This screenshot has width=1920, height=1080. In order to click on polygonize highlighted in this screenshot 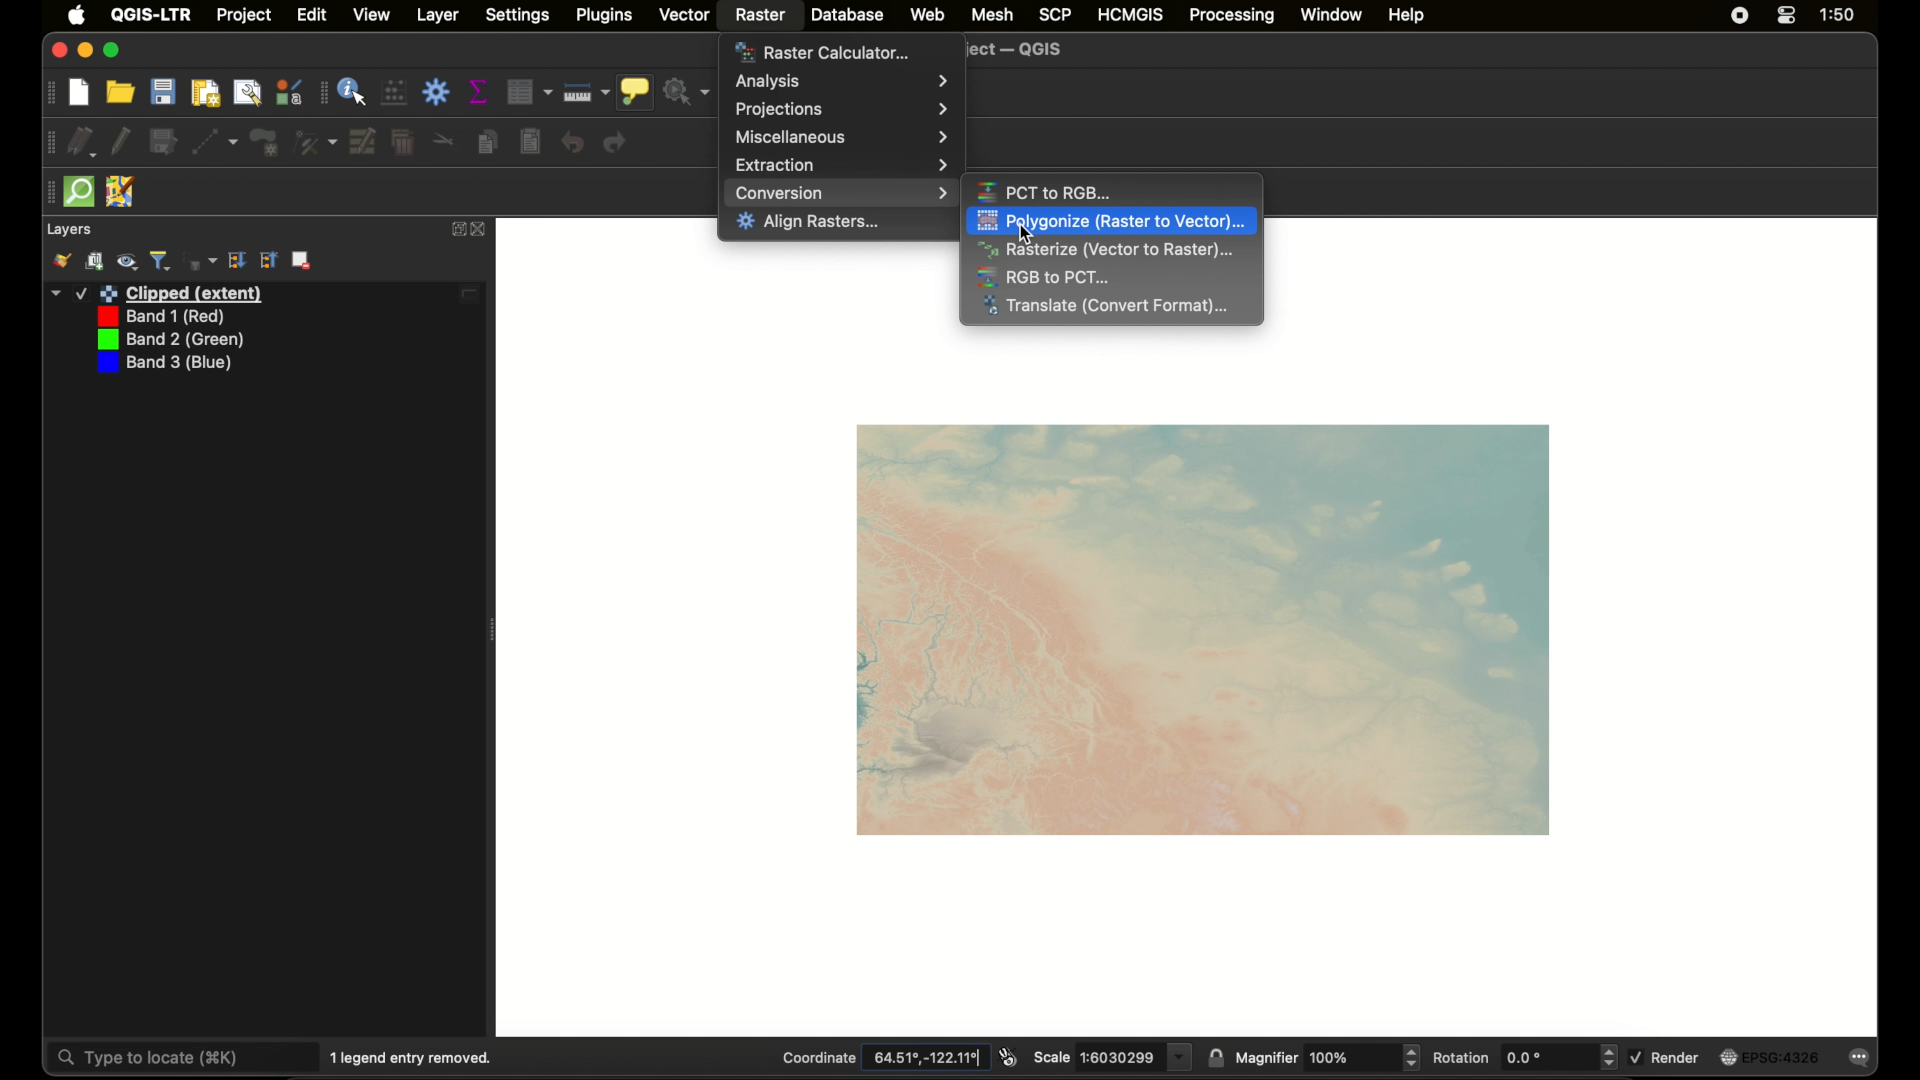, I will do `click(1113, 221)`.